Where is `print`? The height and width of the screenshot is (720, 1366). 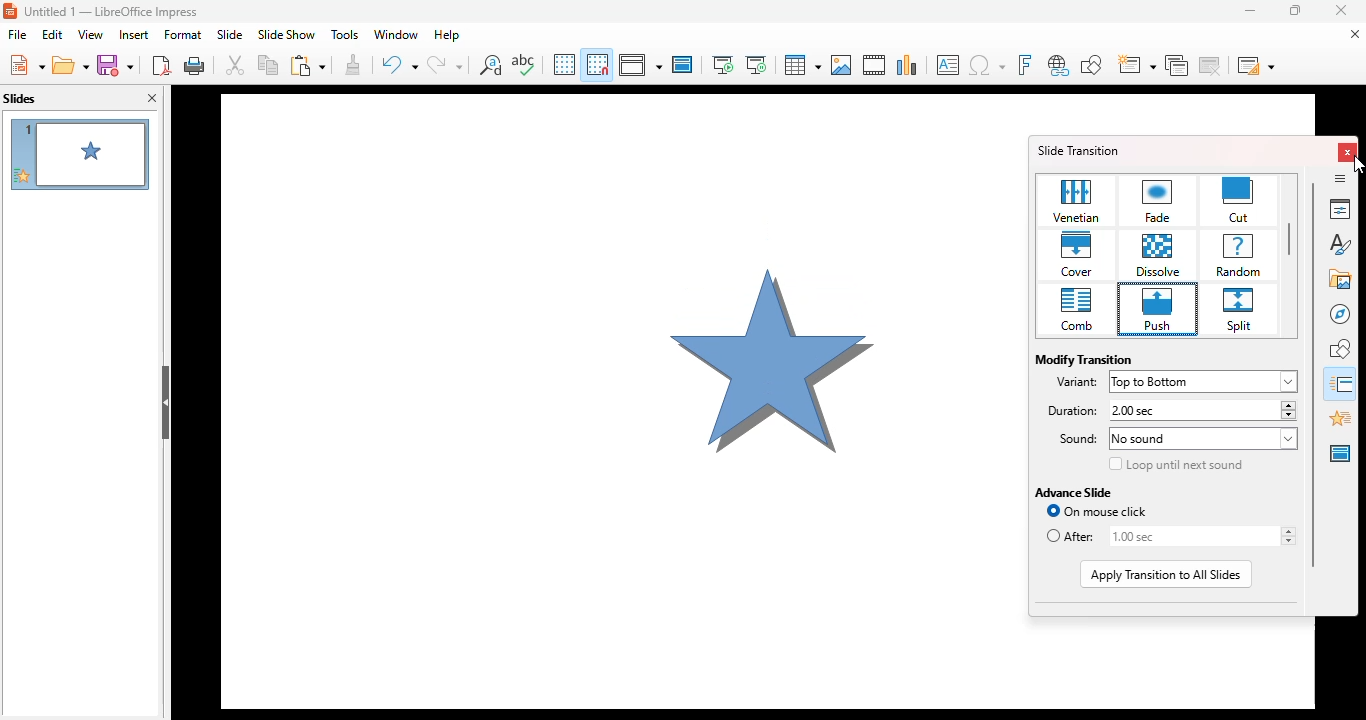
print is located at coordinates (195, 64).